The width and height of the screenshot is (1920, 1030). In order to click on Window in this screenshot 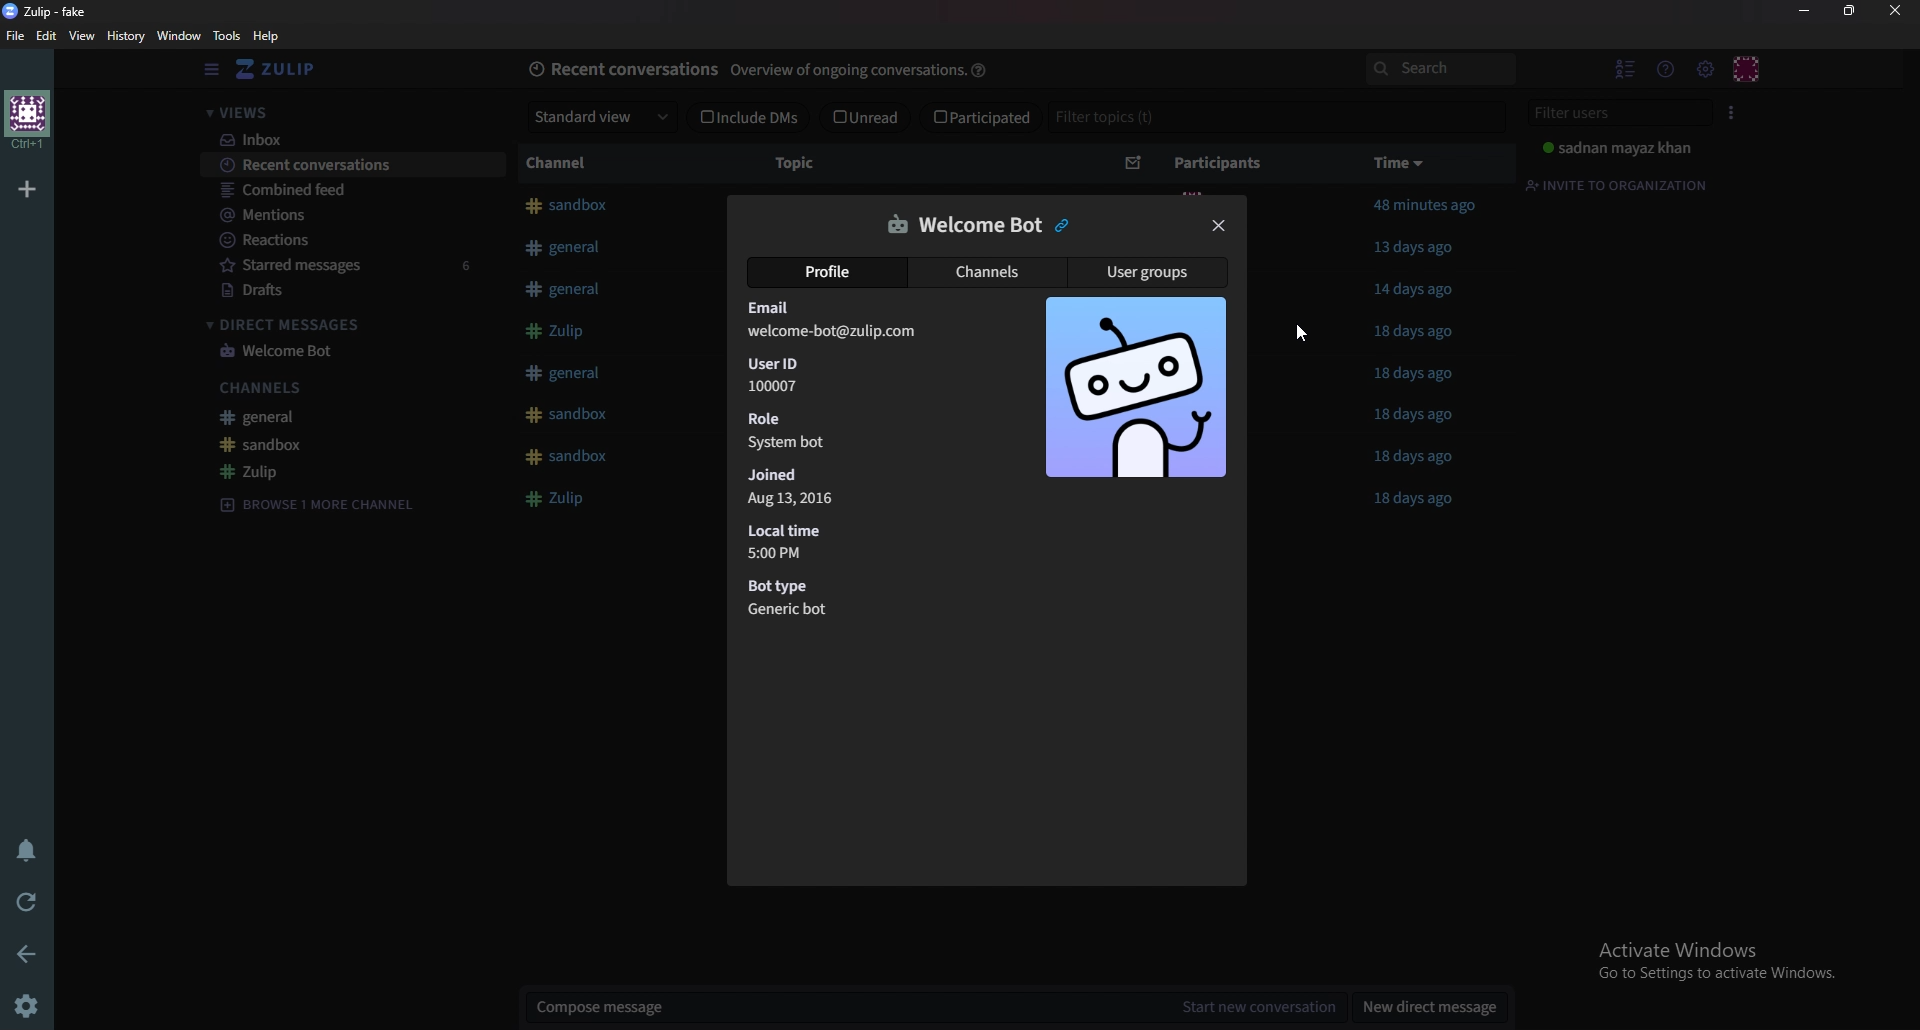, I will do `click(179, 37)`.